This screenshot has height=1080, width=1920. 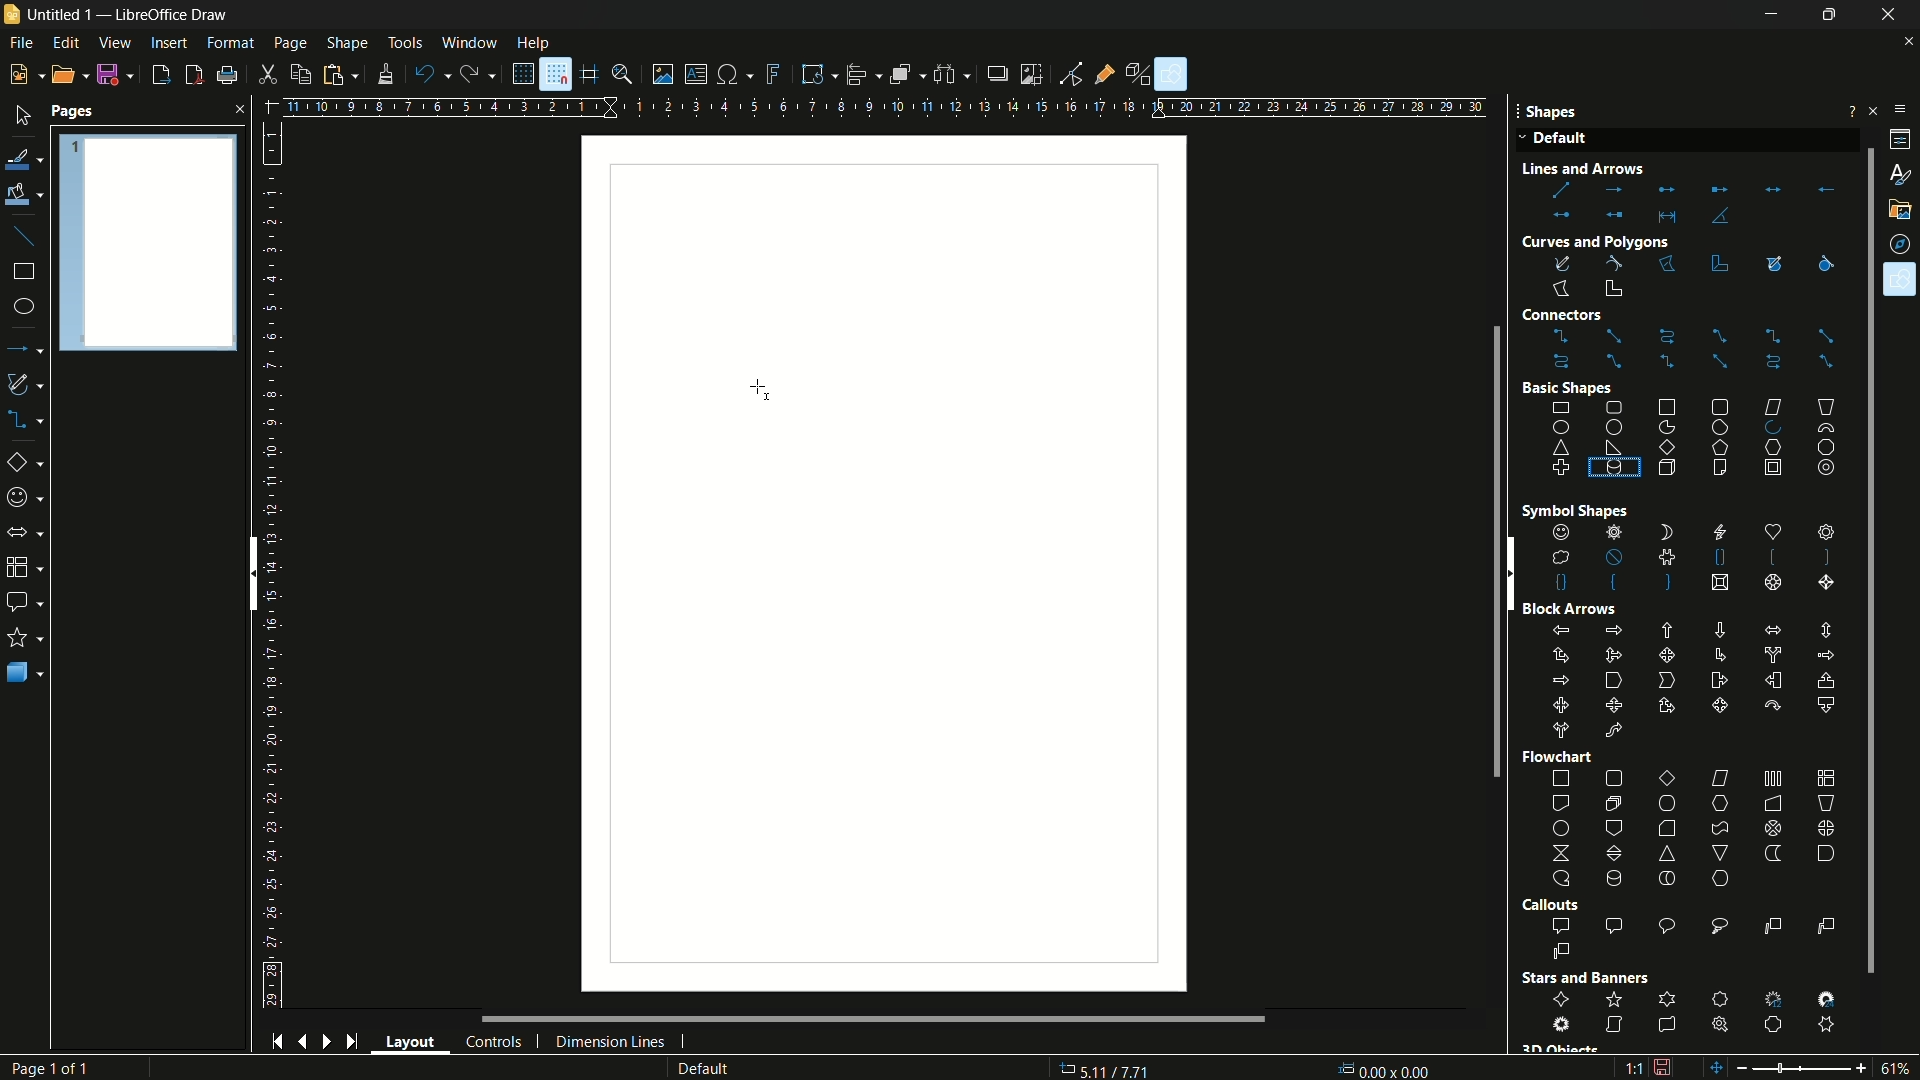 What do you see at coordinates (694, 74) in the screenshot?
I see `insert textbox` at bounding box center [694, 74].